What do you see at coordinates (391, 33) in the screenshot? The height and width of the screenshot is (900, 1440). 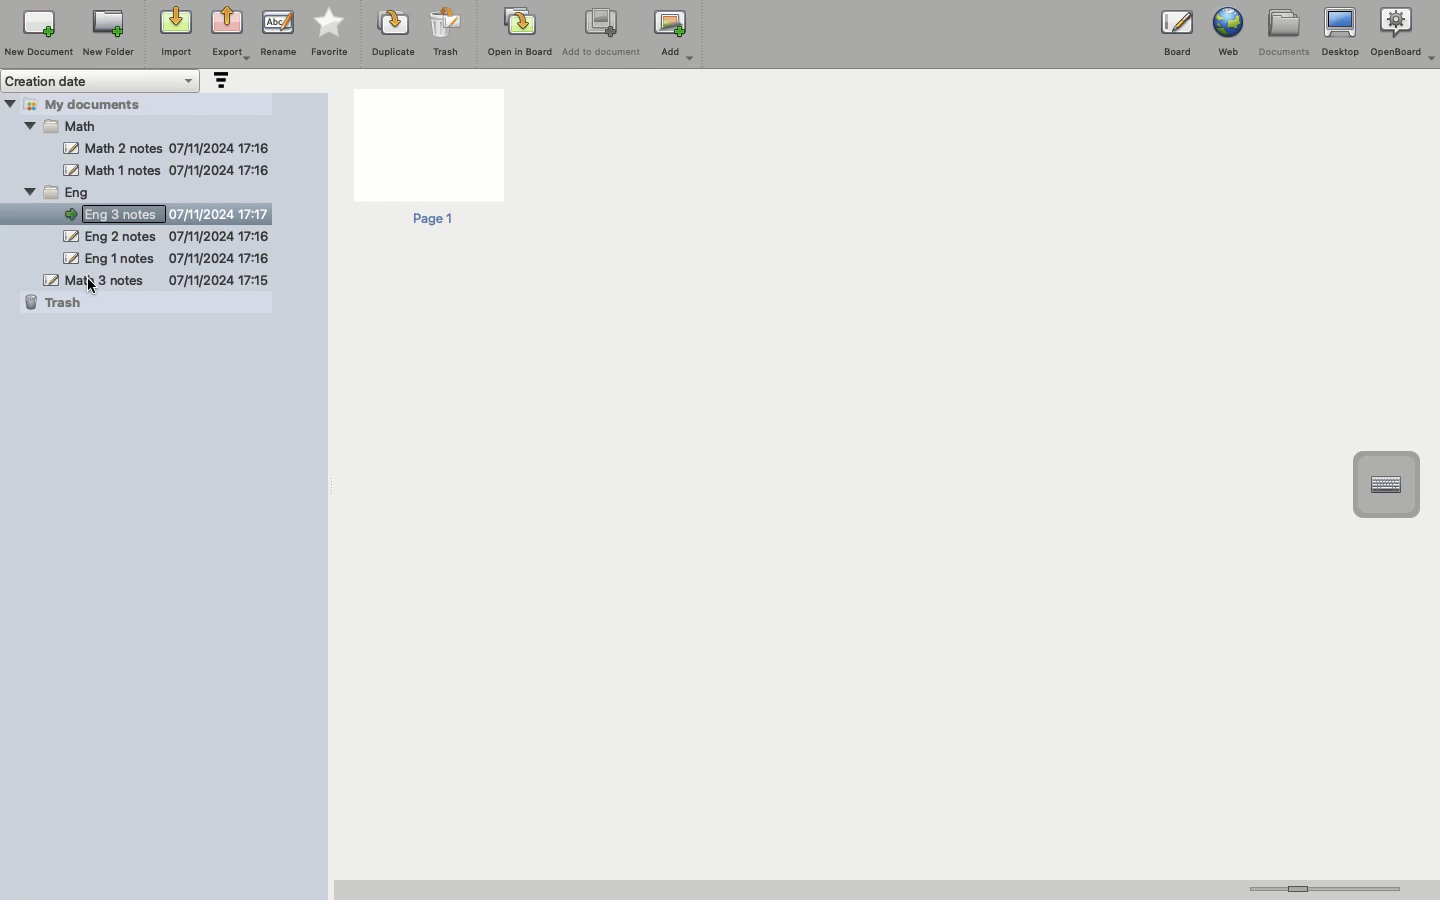 I see `Duplicate` at bounding box center [391, 33].